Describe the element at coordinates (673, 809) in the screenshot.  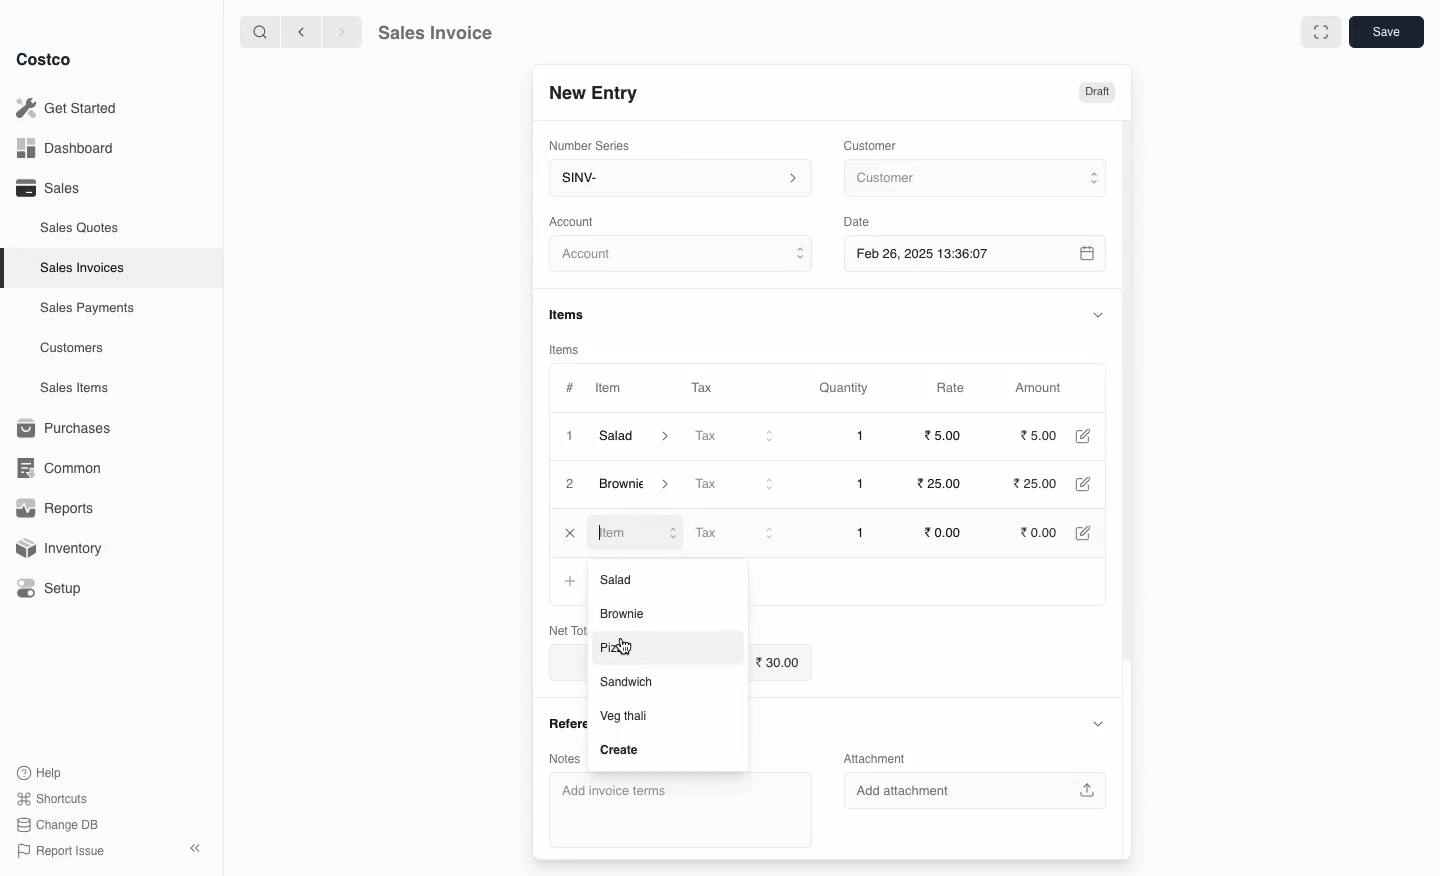
I see `‘Add invoice terms` at that location.